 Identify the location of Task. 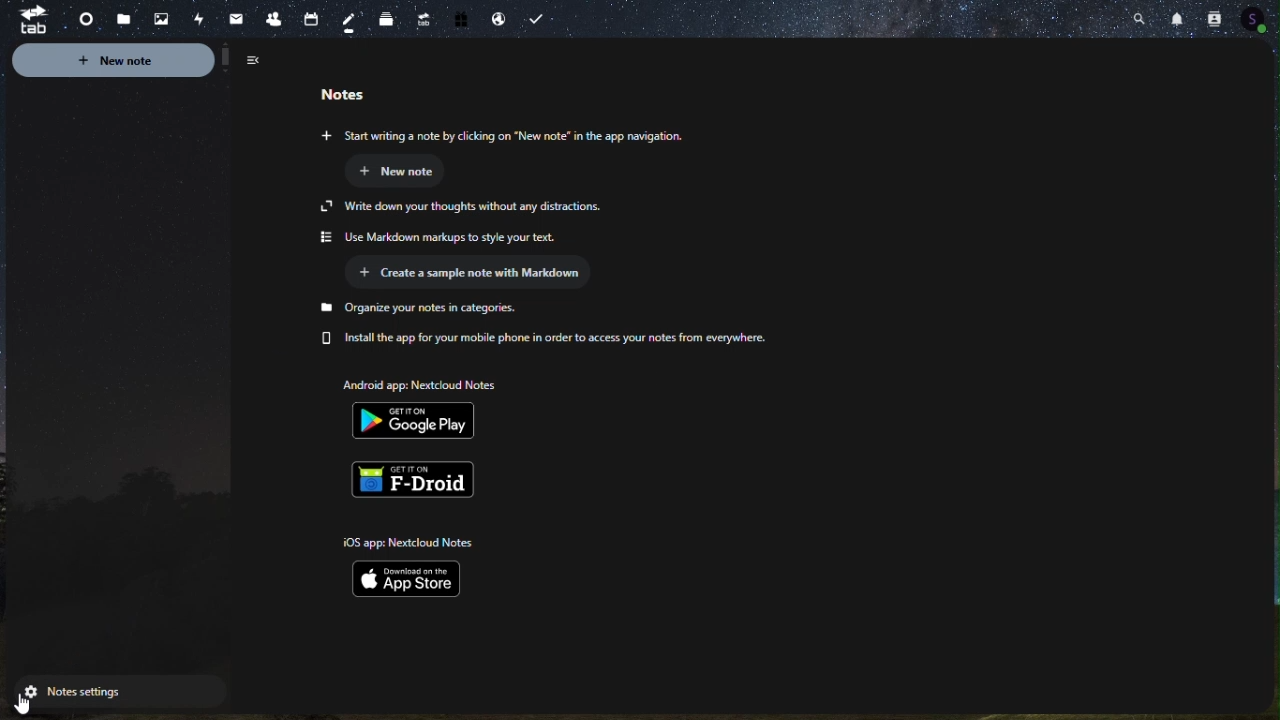
(541, 19).